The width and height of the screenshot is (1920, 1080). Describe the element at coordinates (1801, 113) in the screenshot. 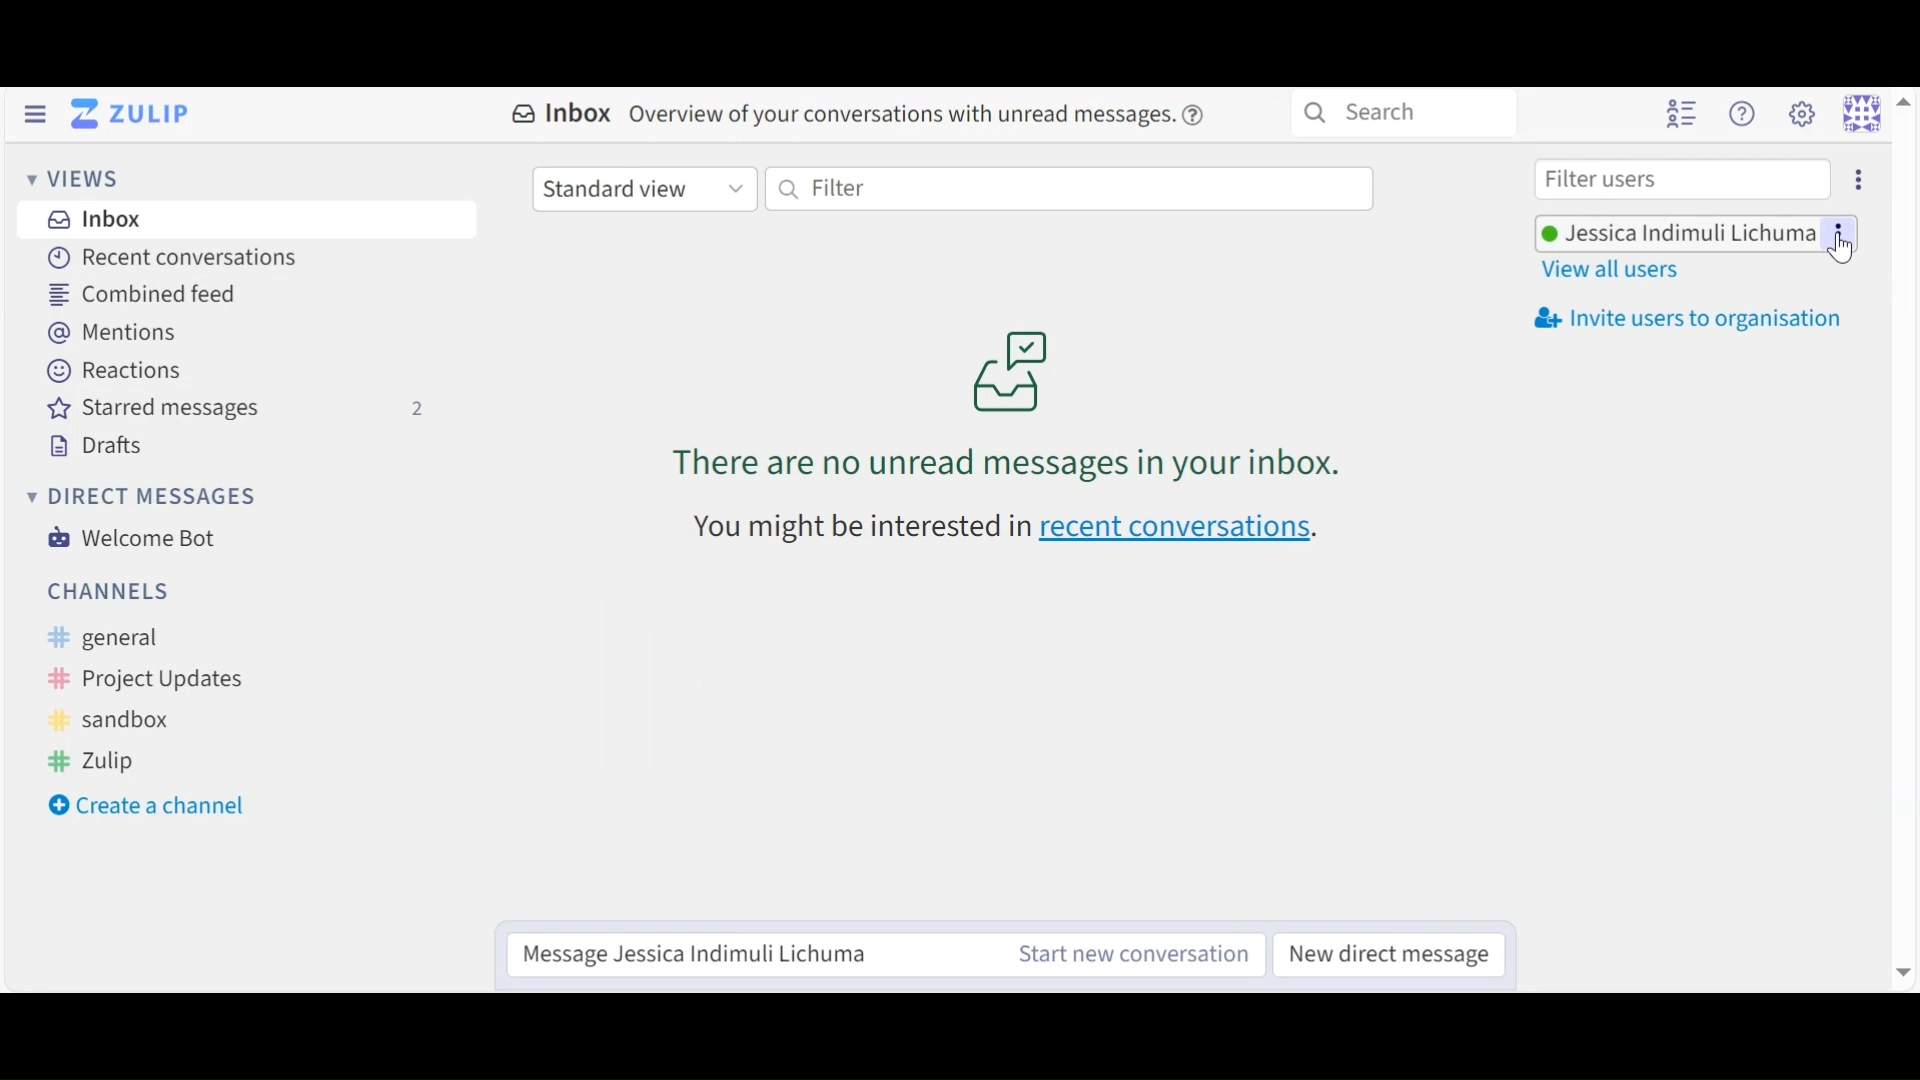

I see `Main menu` at that location.